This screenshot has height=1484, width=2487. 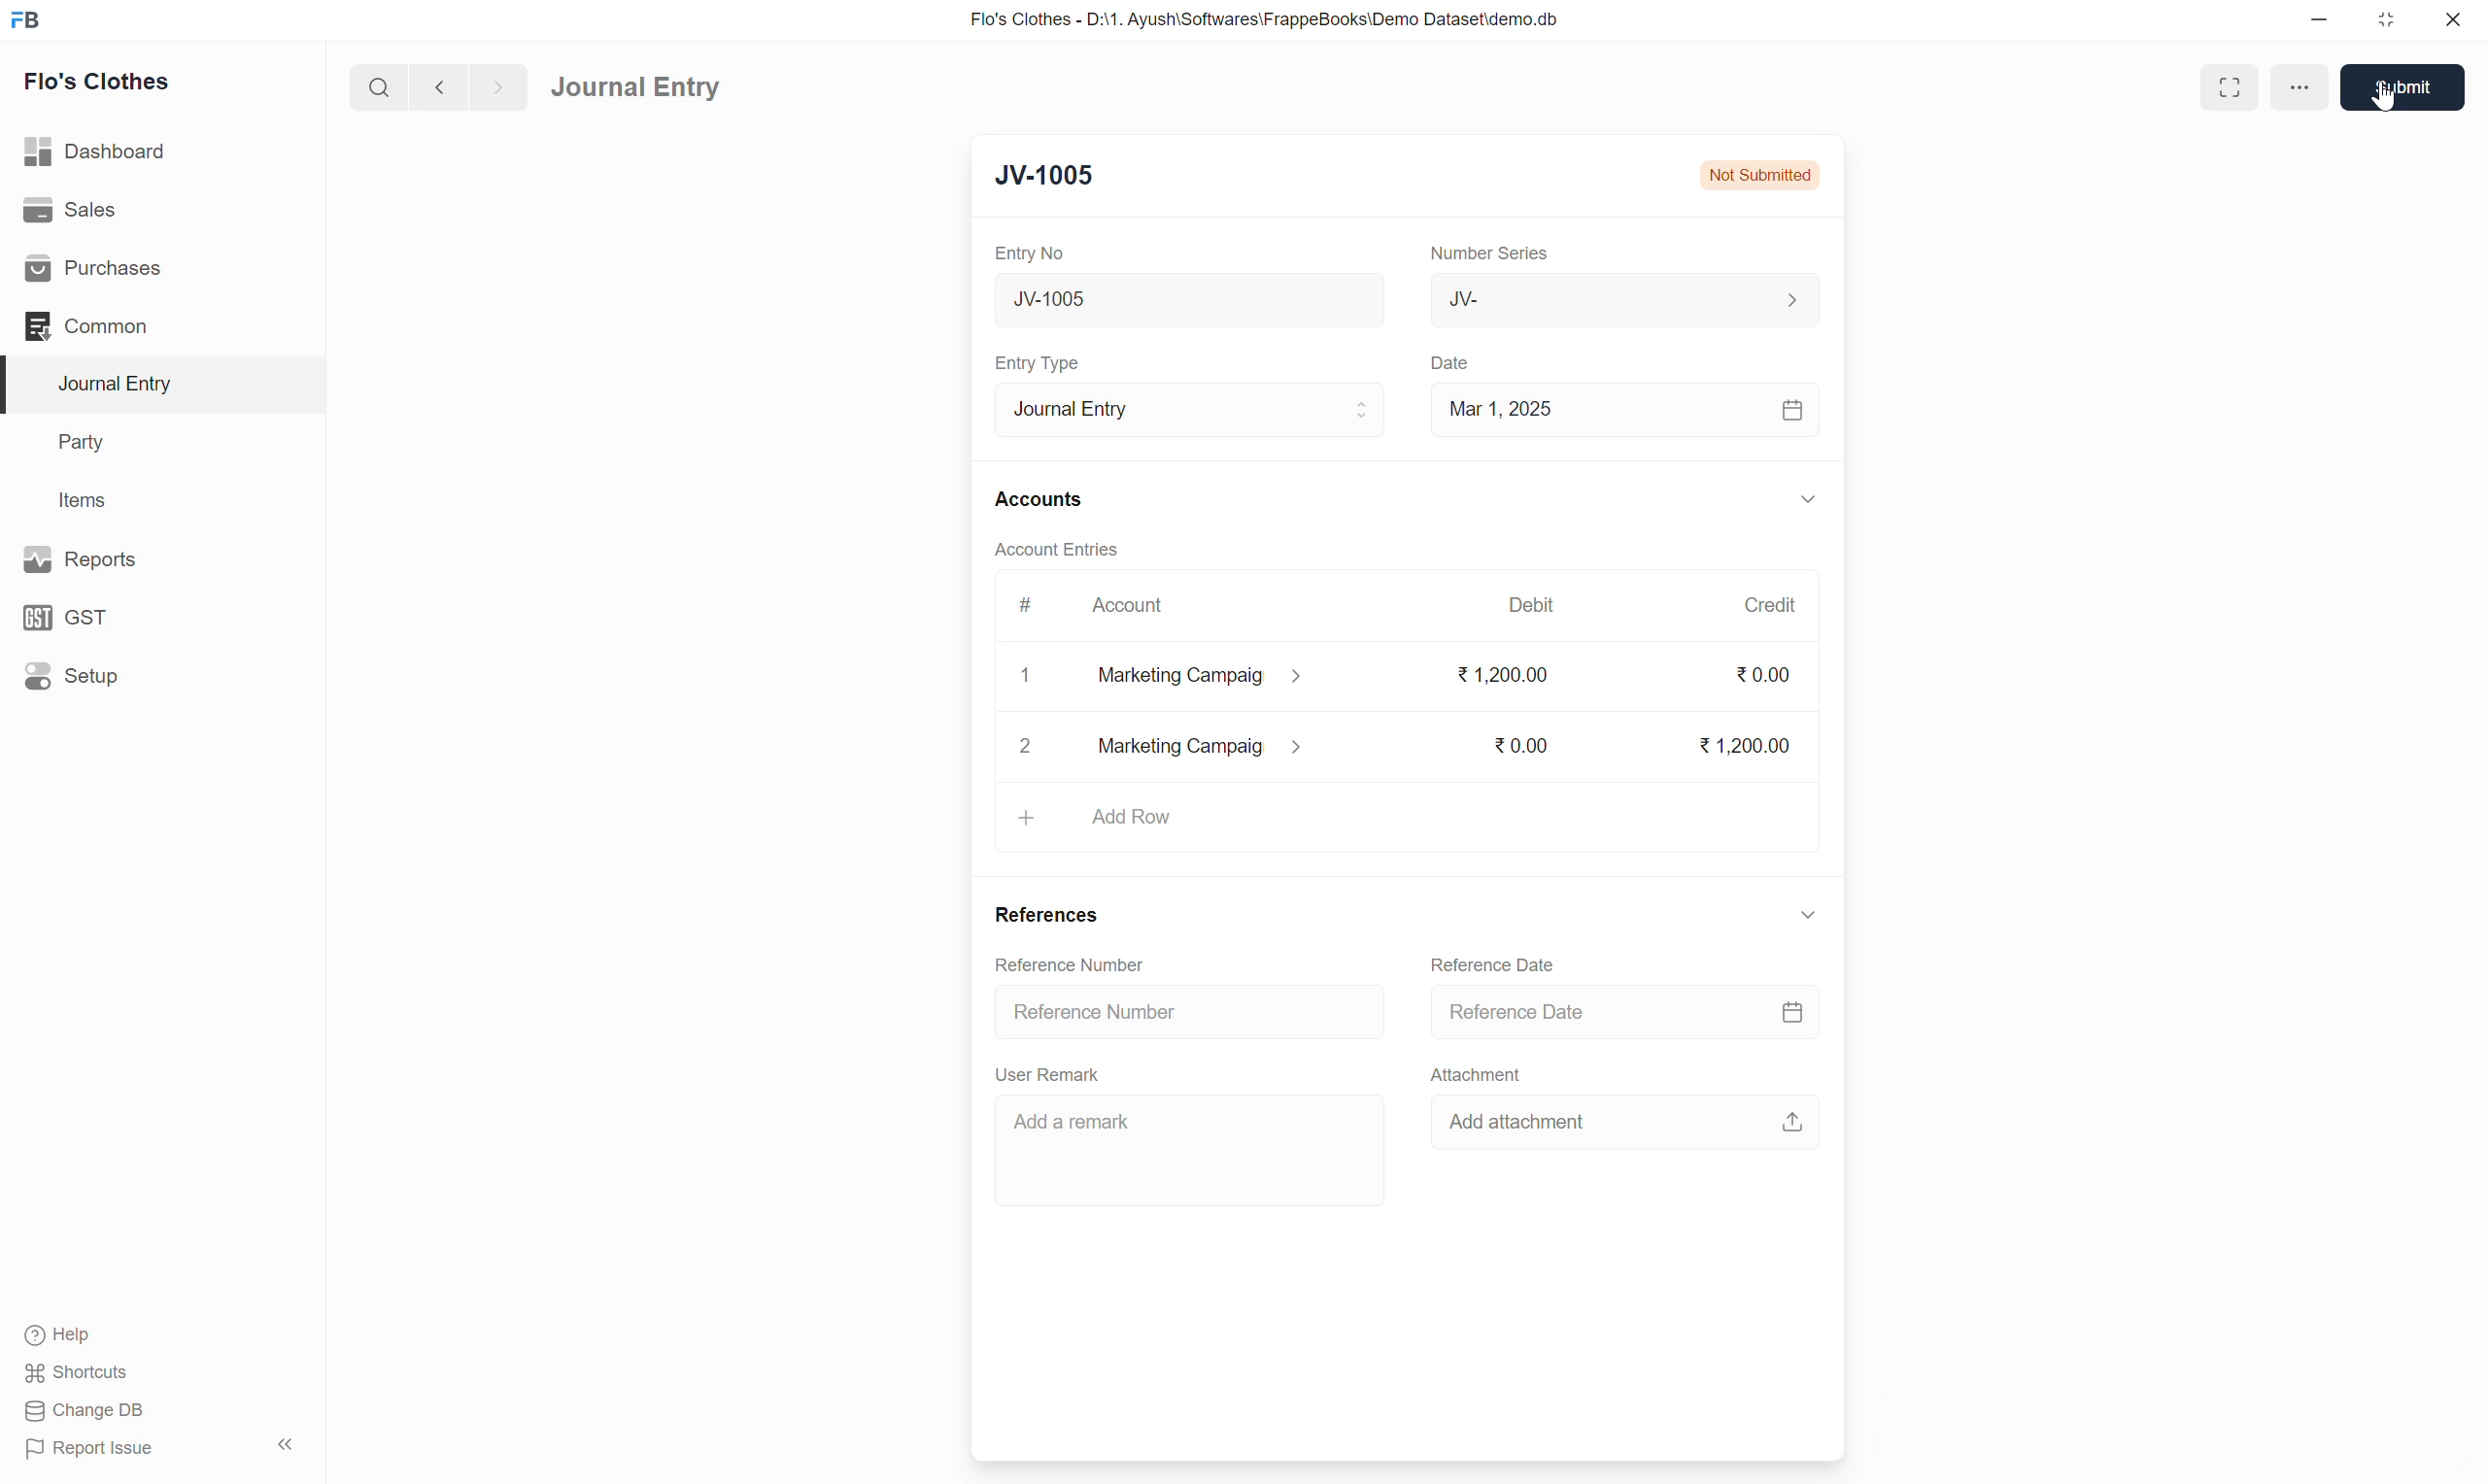 I want to click on FB, so click(x=26, y=20).